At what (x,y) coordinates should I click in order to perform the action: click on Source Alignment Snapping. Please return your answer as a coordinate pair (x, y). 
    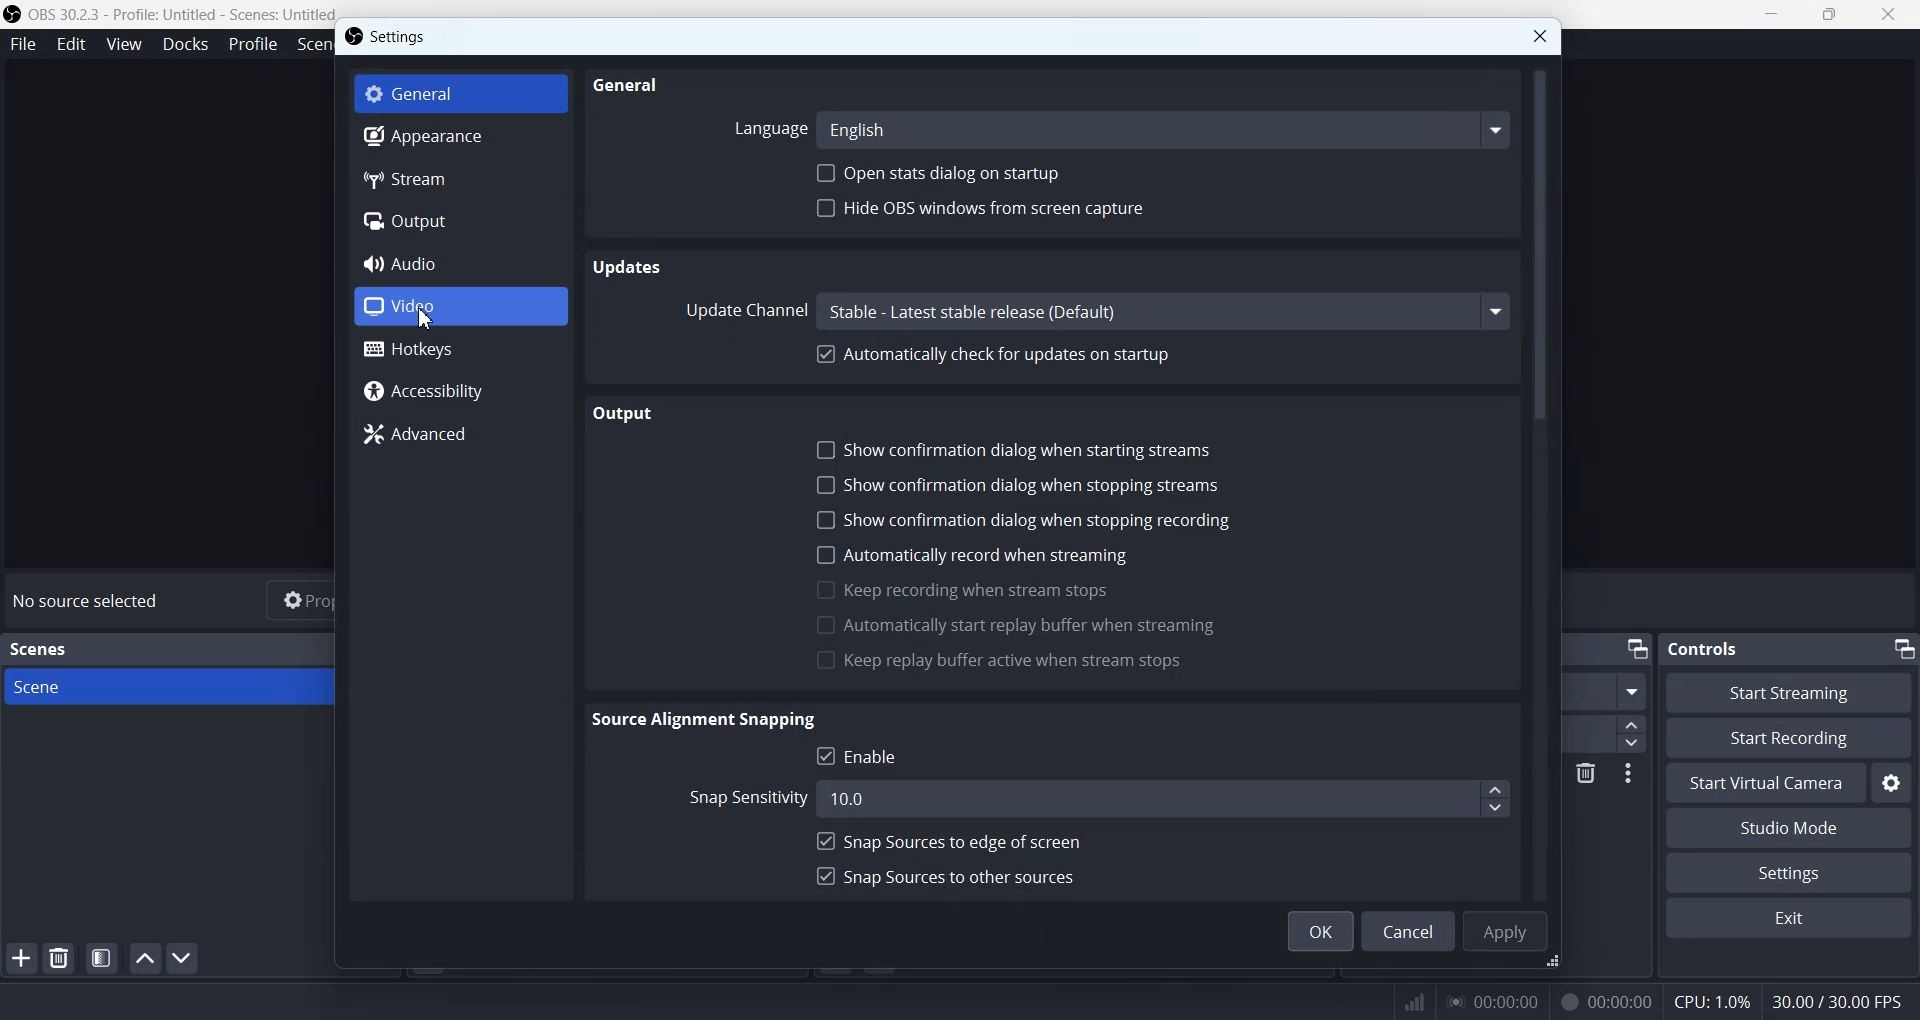
    Looking at the image, I should click on (708, 720).